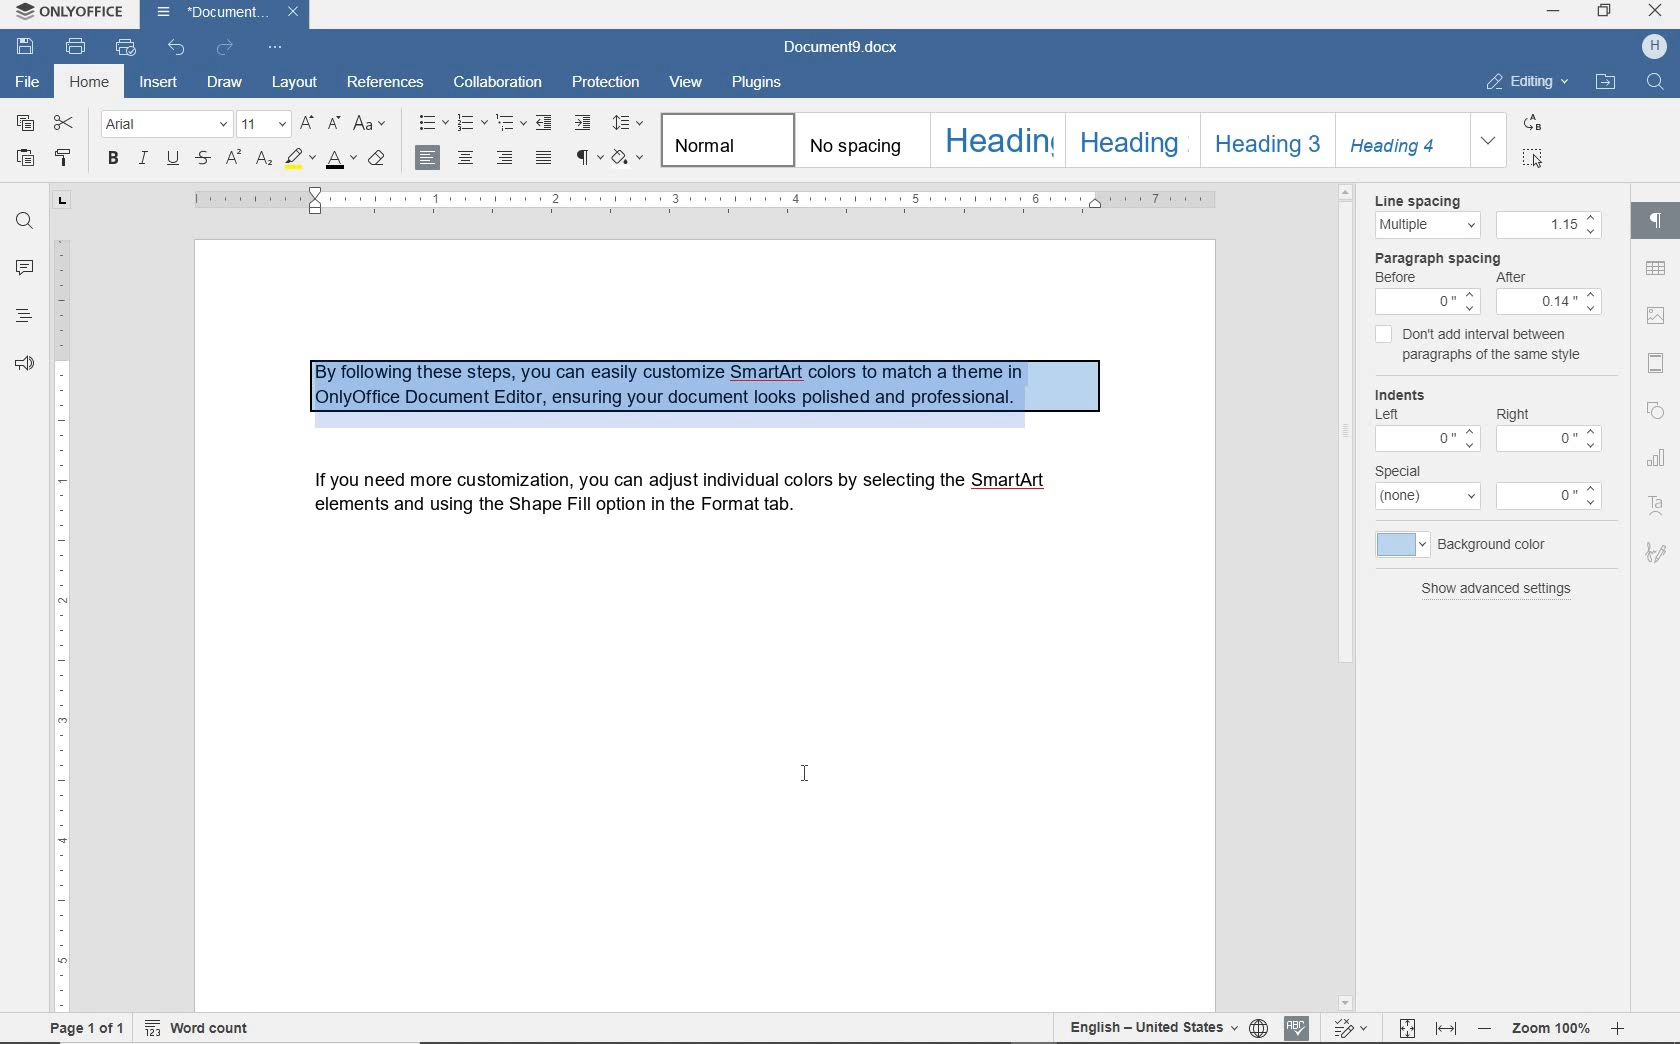 Image resolution: width=1680 pixels, height=1044 pixels. What do you see at coordinates (1550, 1027) in the screenshot?
I see `zoom out or zoom in` at bounding box center [1550, 1027].